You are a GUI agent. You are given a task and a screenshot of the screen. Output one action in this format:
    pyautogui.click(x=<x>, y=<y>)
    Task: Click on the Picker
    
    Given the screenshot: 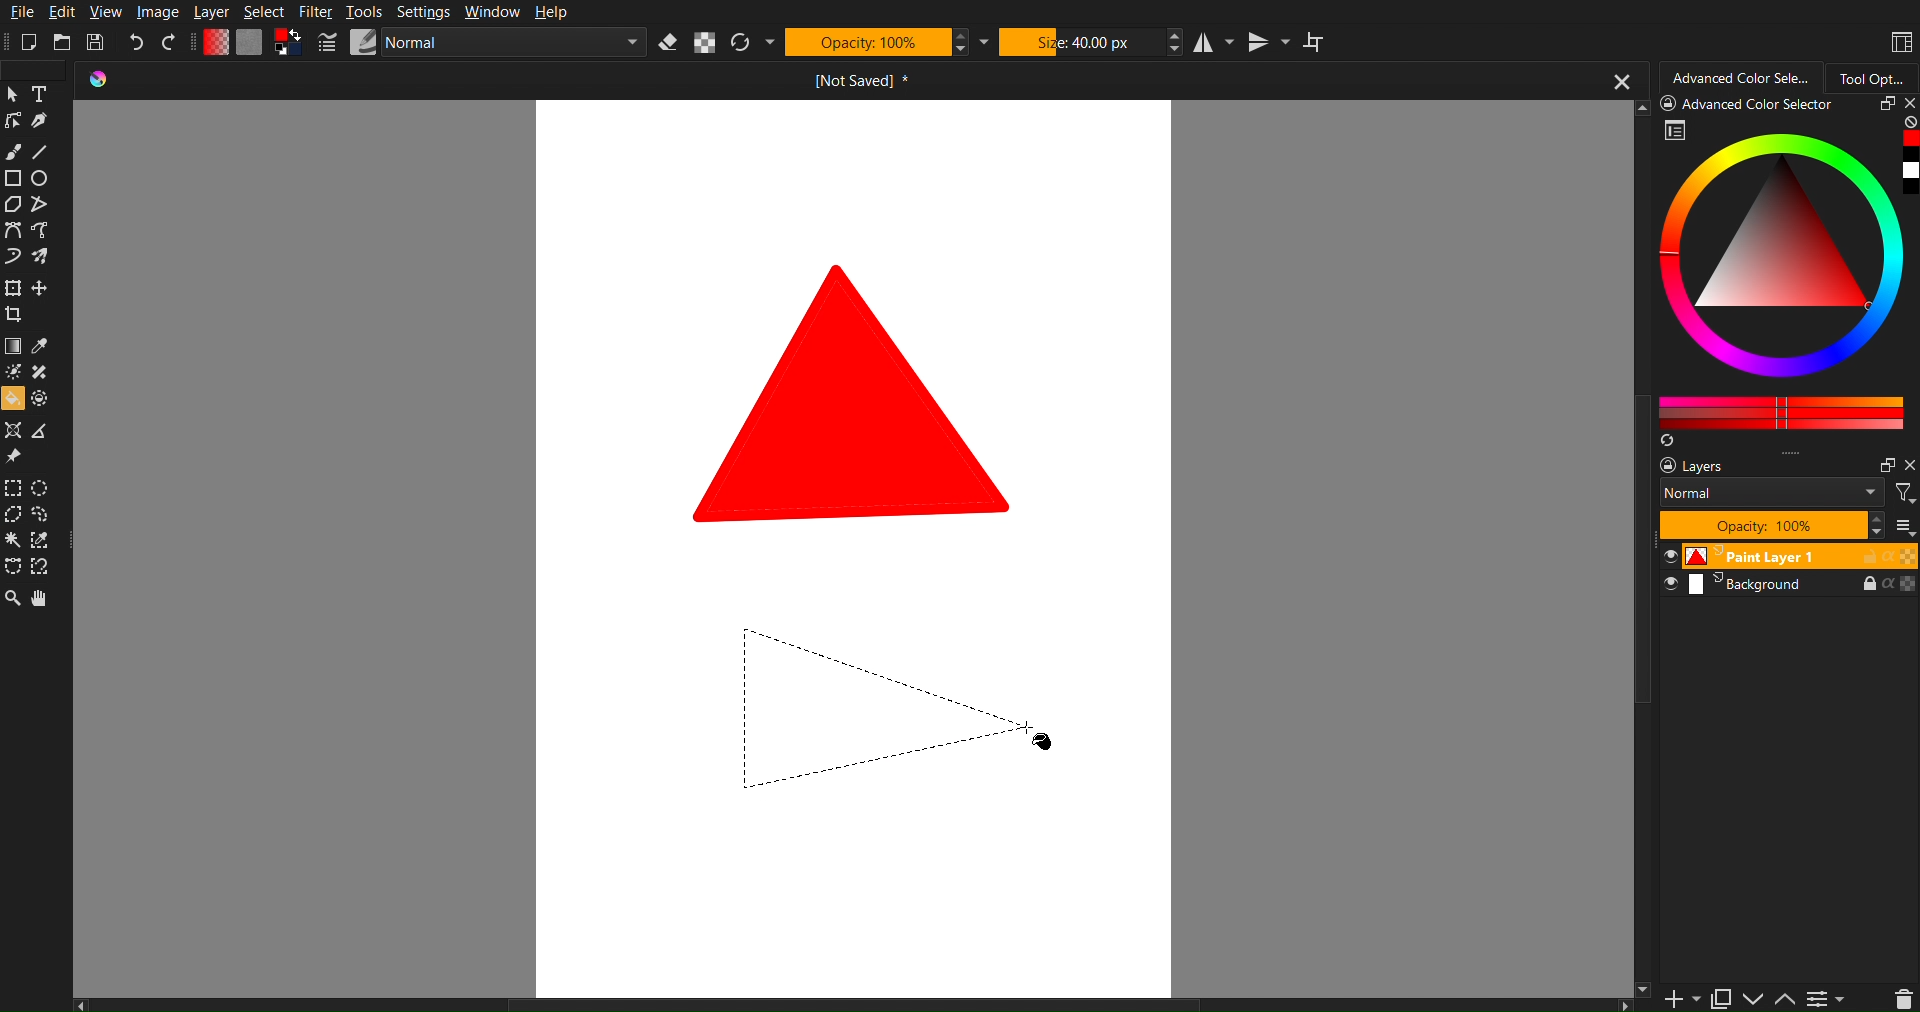 What is the action you would take?
    pyautogui.click(x=12, y=232)
    